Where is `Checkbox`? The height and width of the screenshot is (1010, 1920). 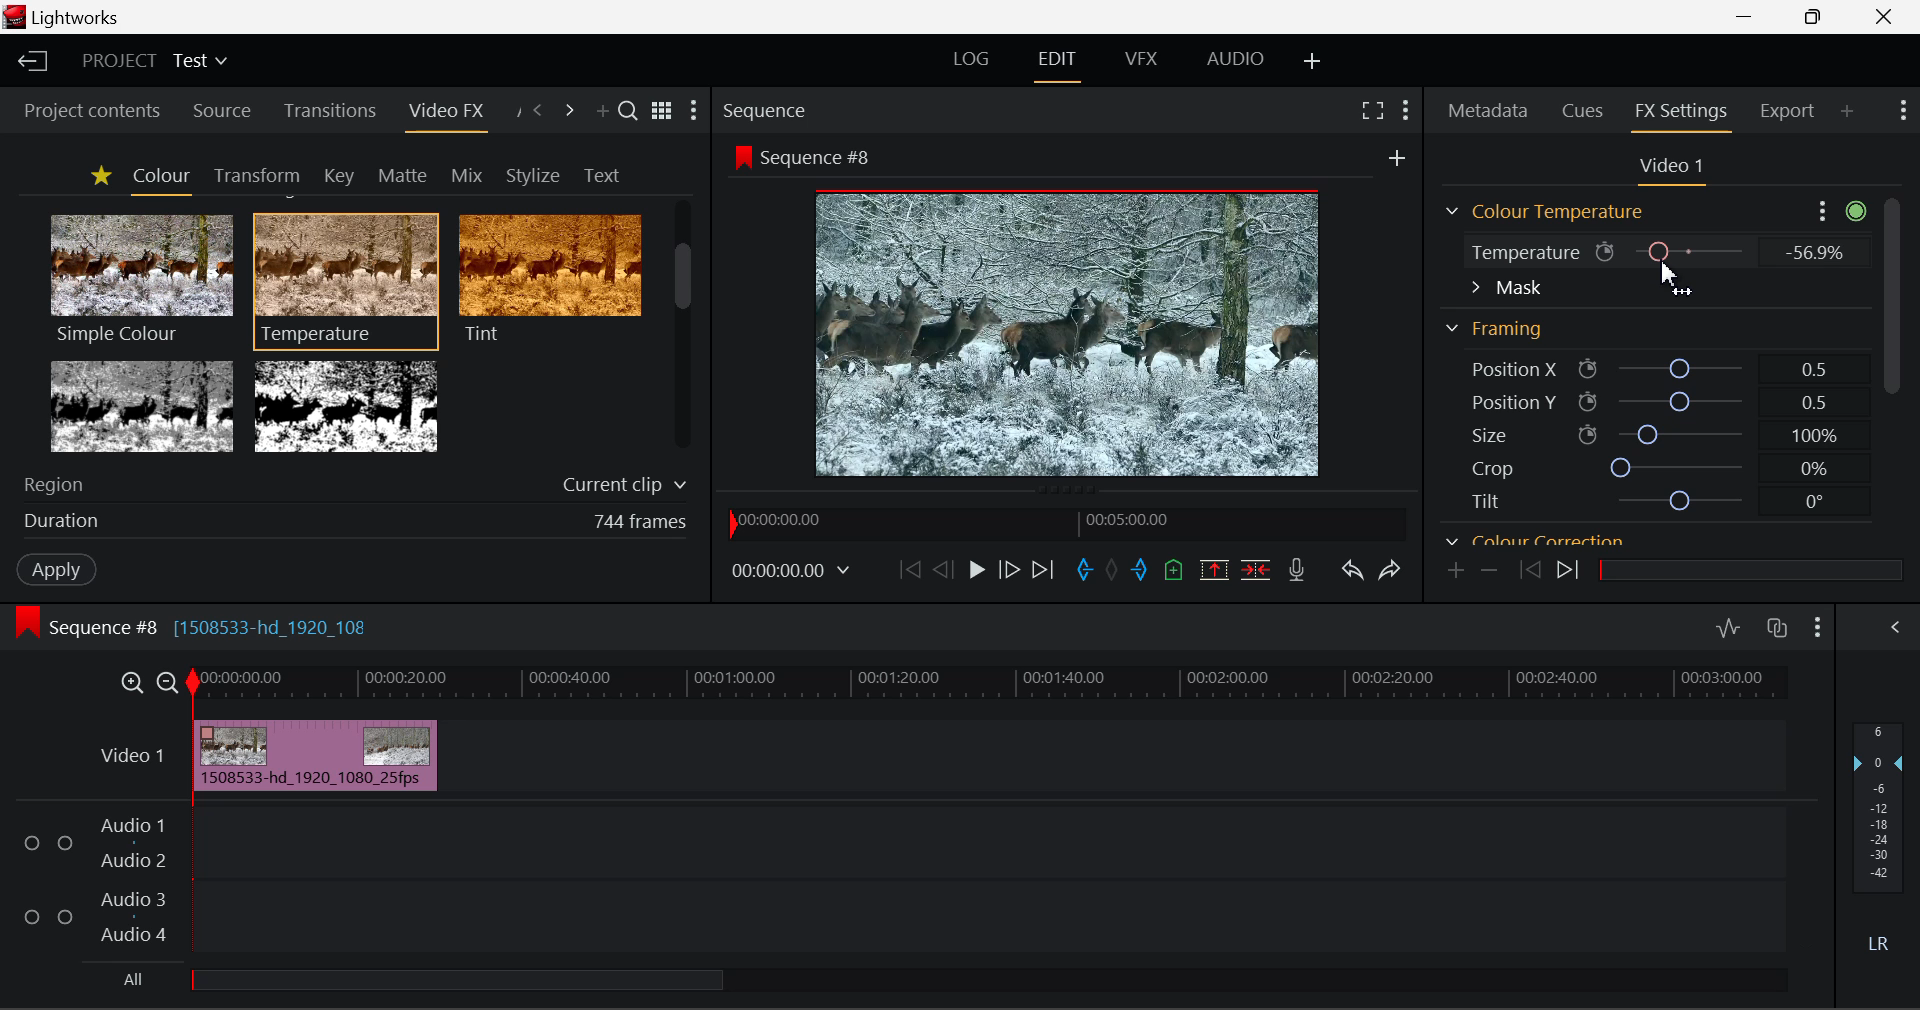
Checkbox is located at coordinates (66, 842).